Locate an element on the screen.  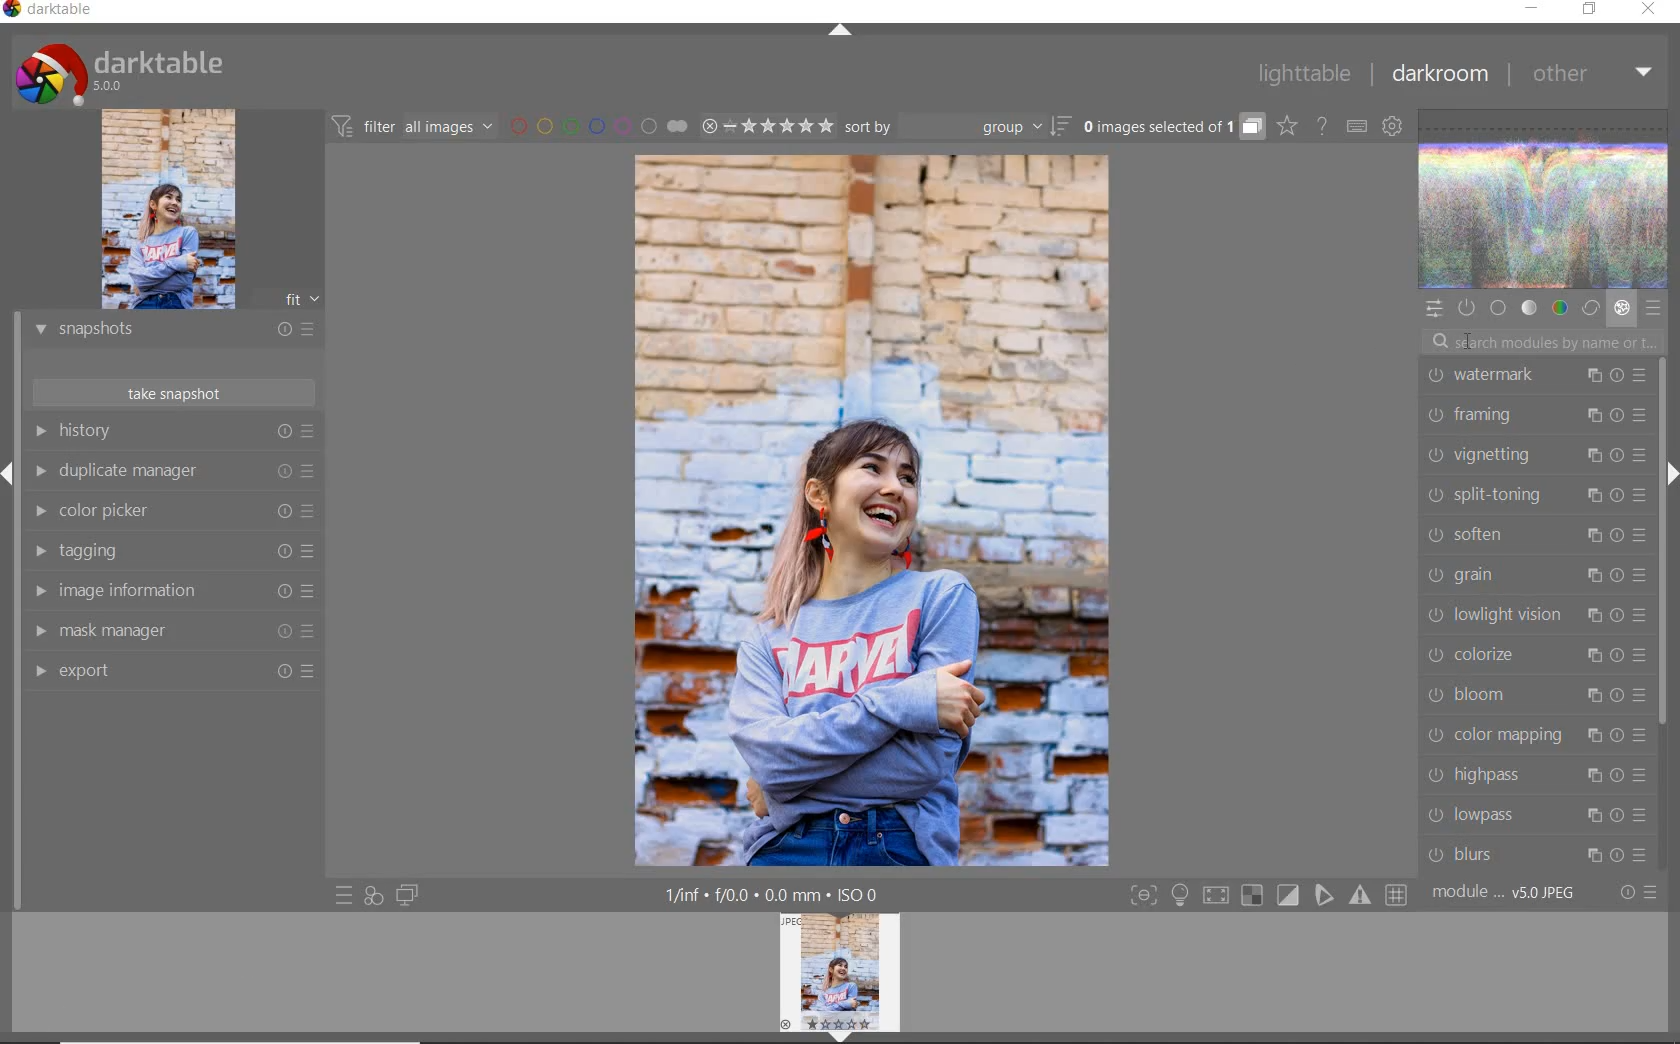
tone is located at coordinates (1530, 309).